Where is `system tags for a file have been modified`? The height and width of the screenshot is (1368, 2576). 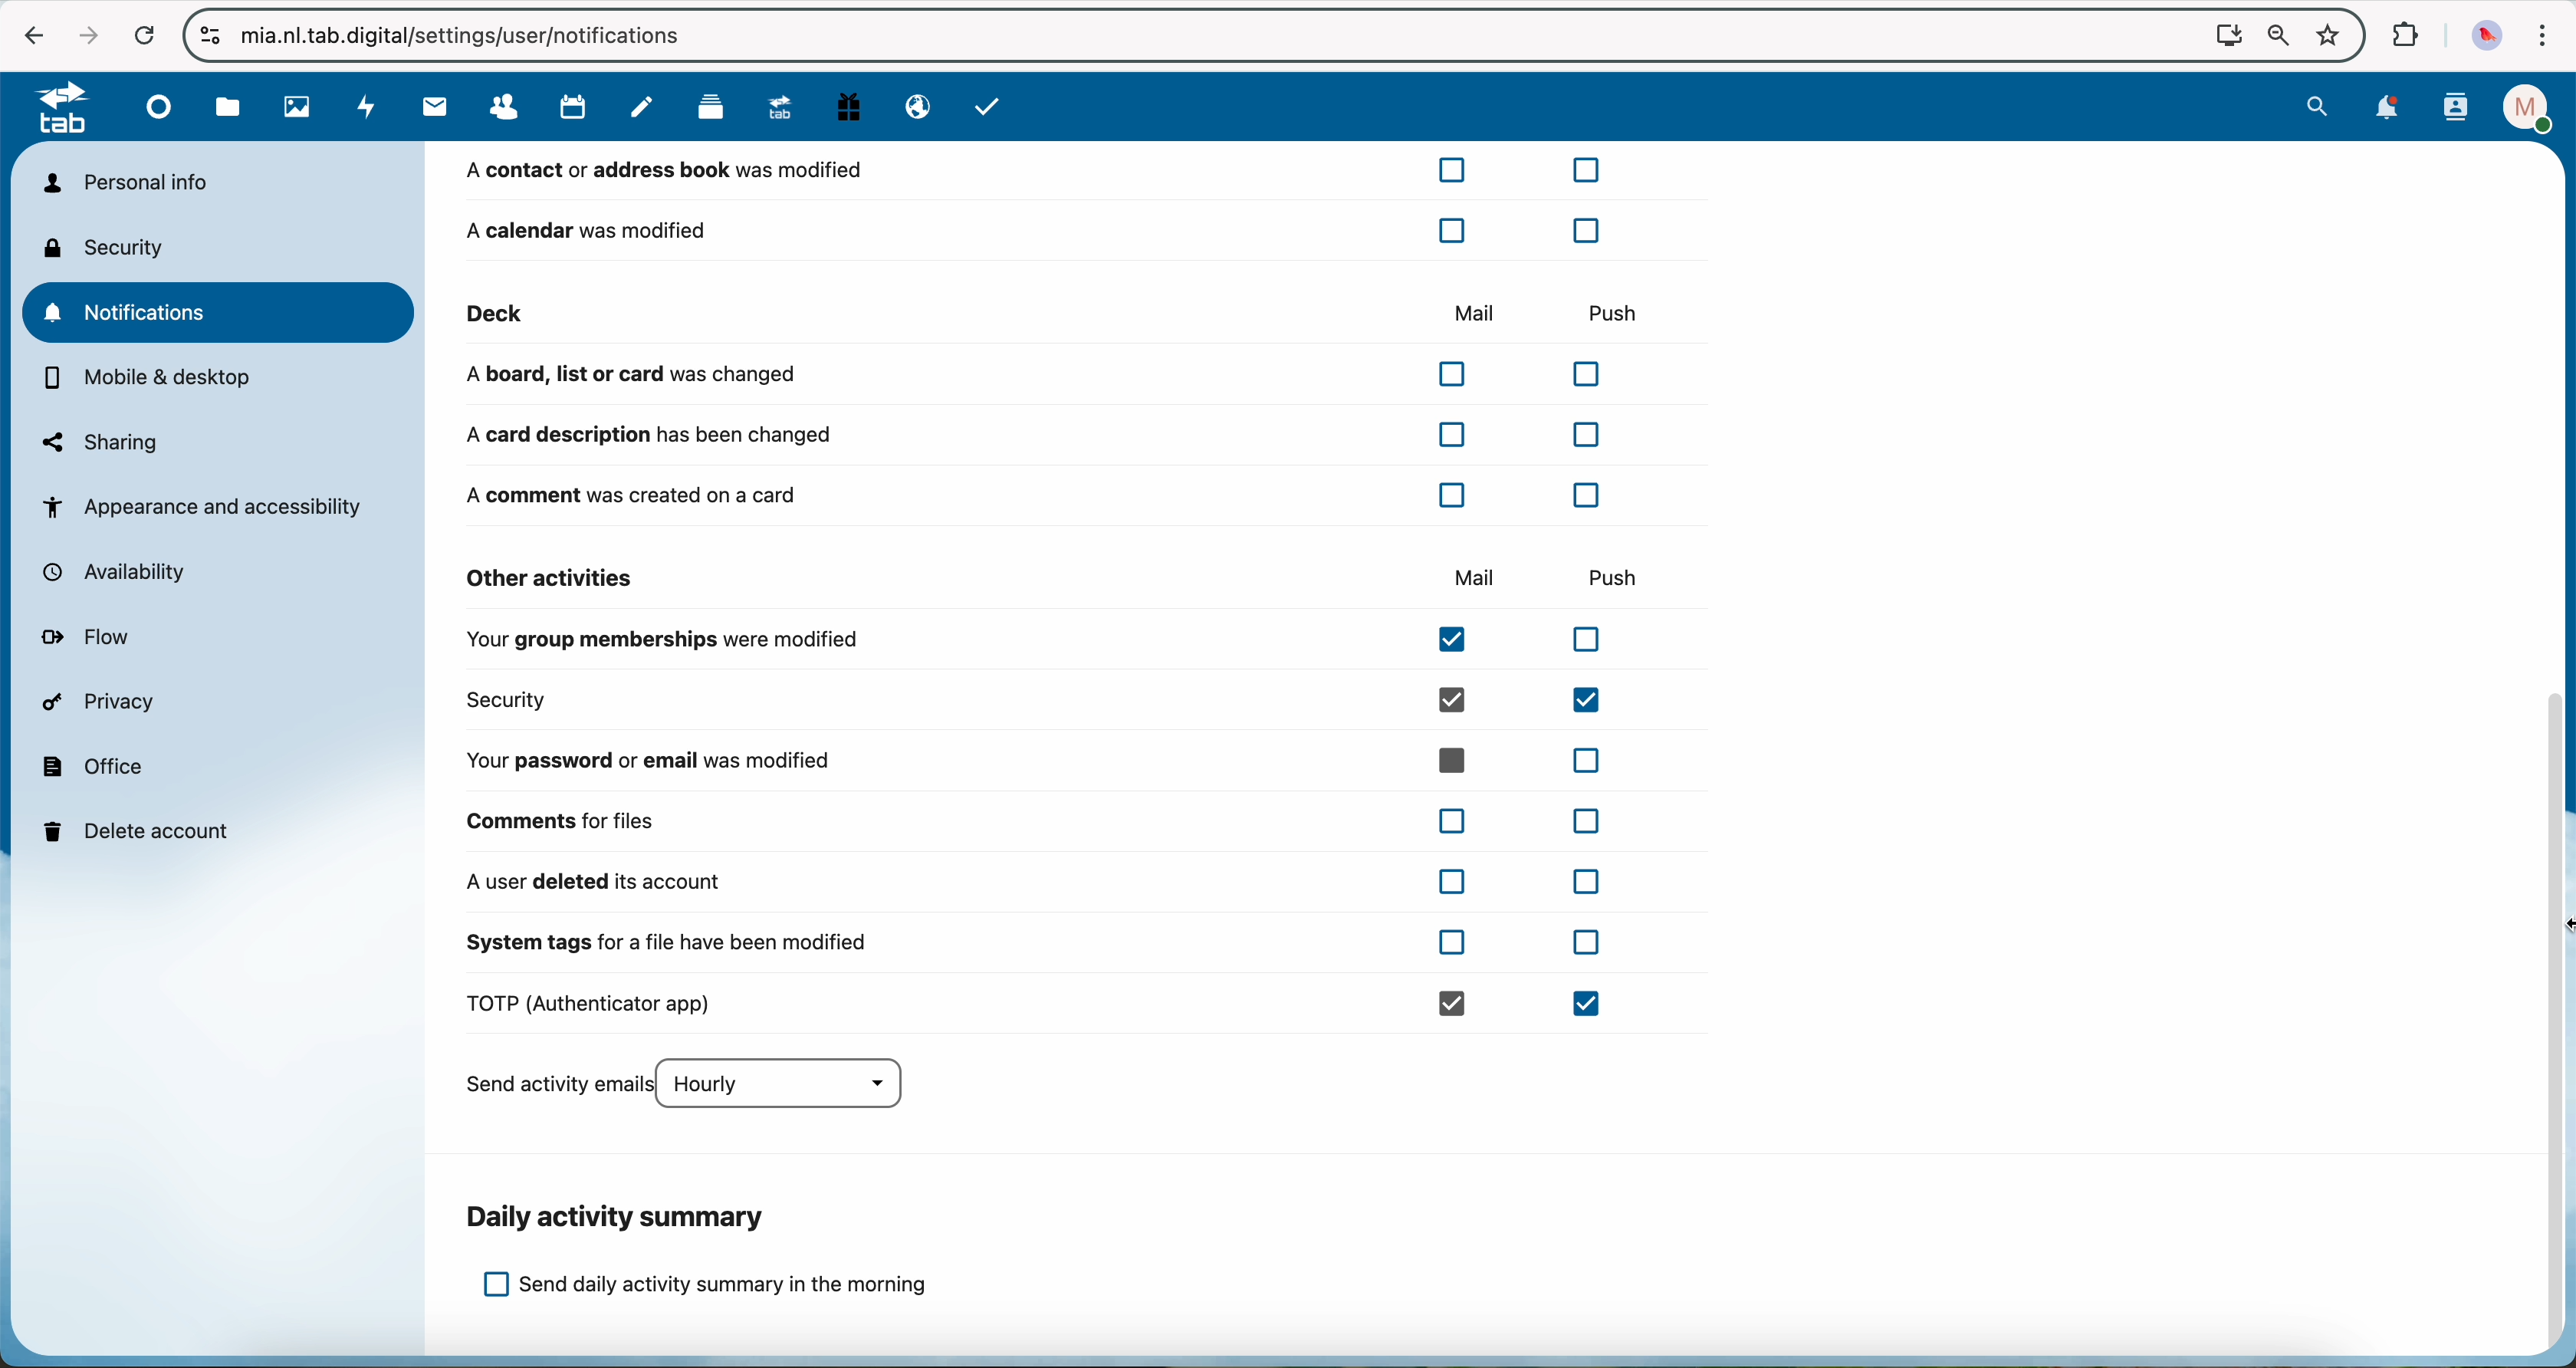 system tags for a file have been modified is located at coordinates (1033, 951).